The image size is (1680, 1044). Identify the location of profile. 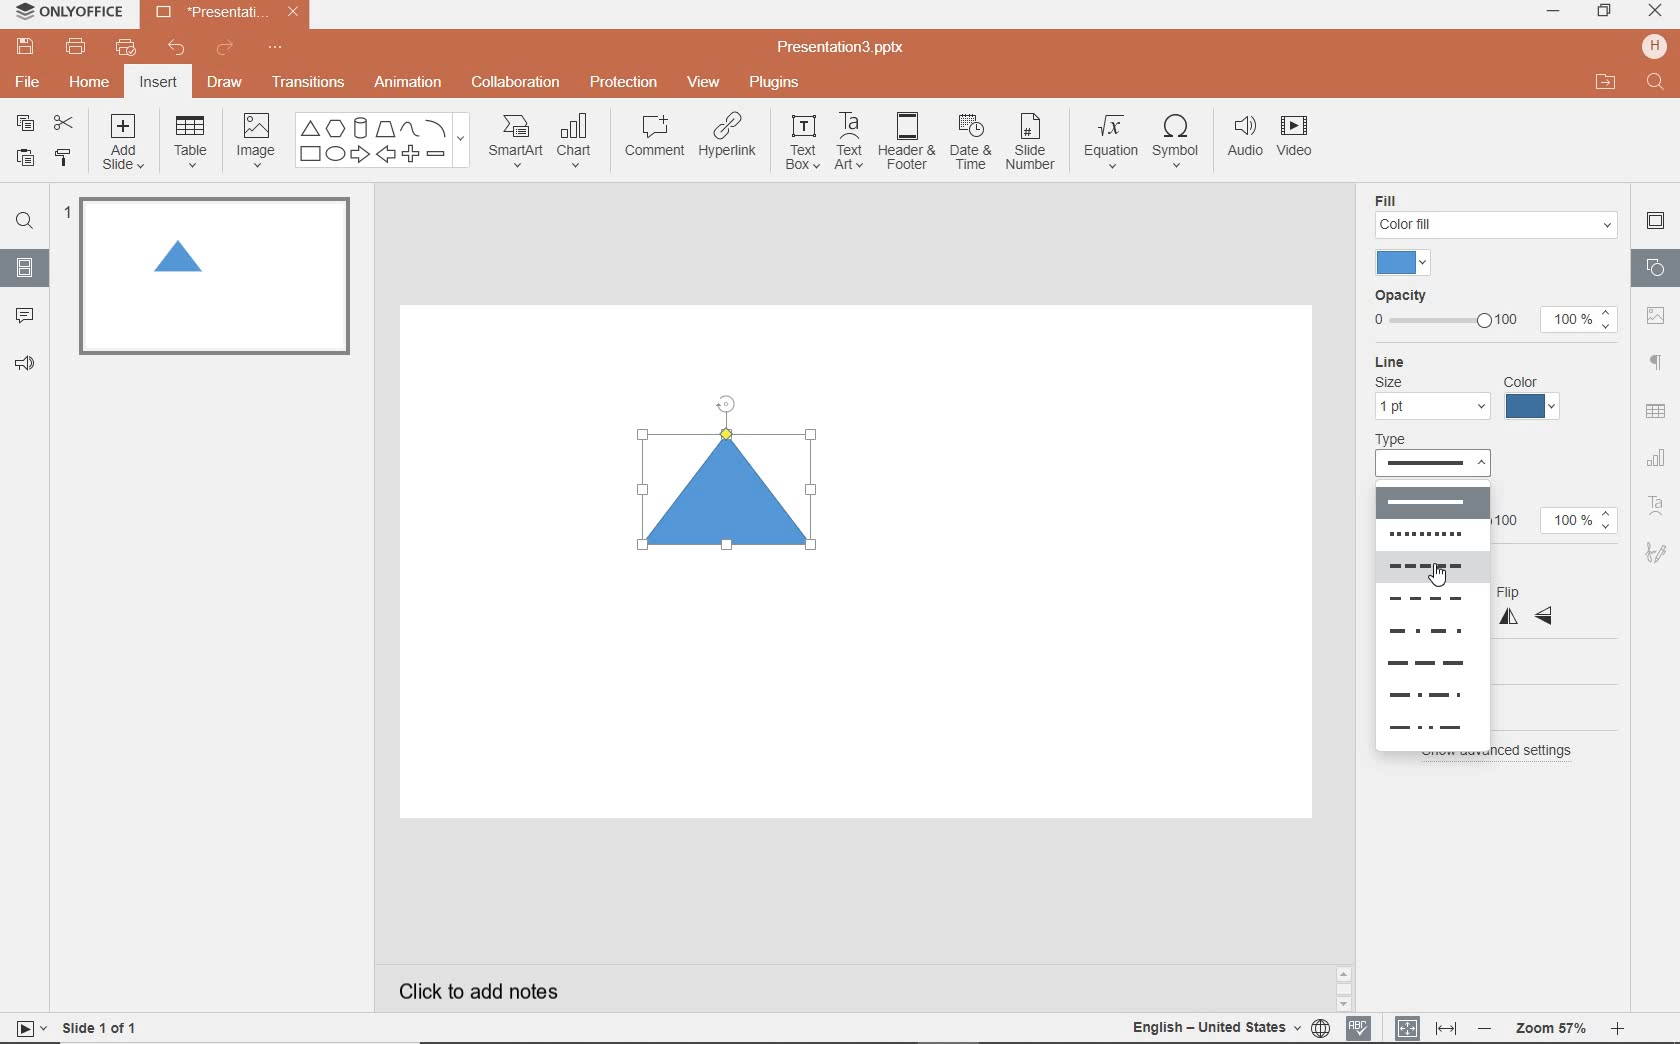
(1652, 46).